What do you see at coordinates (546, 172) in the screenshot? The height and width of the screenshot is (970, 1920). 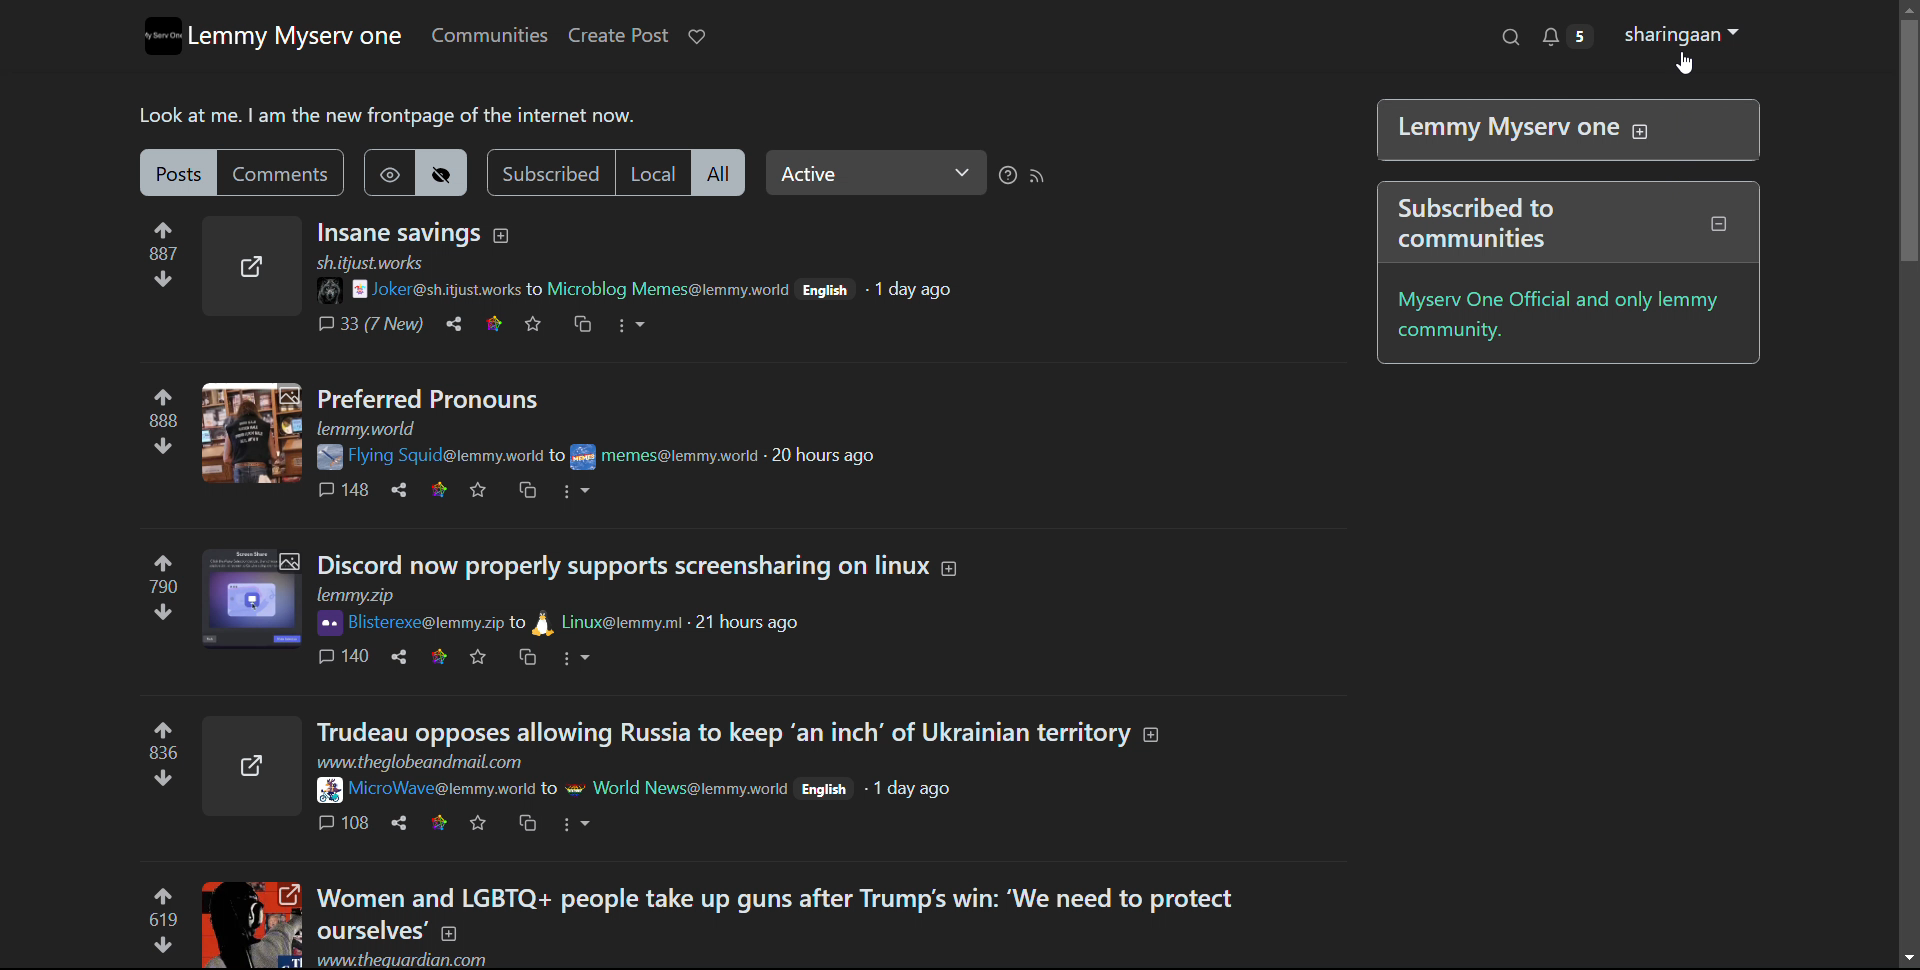 I see `subscribed` at bounding box center [546, 172].